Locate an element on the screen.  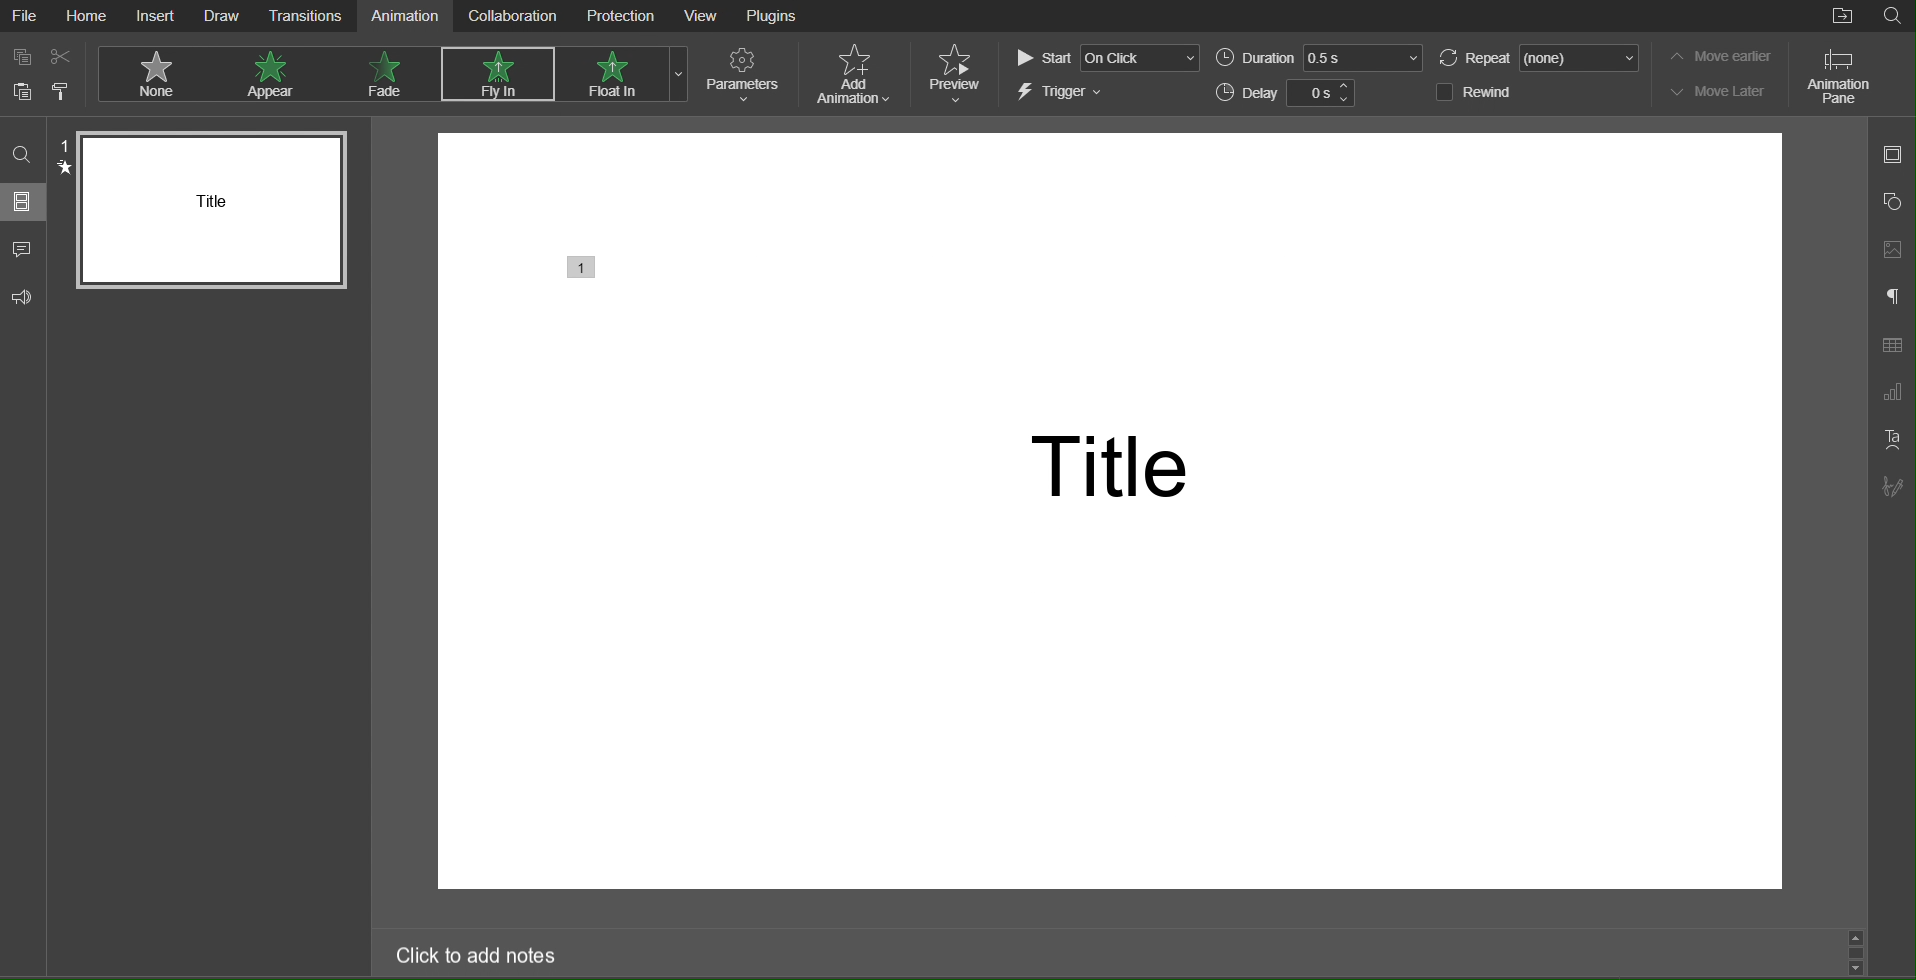
Transitions is located at coordinates (304, 16).